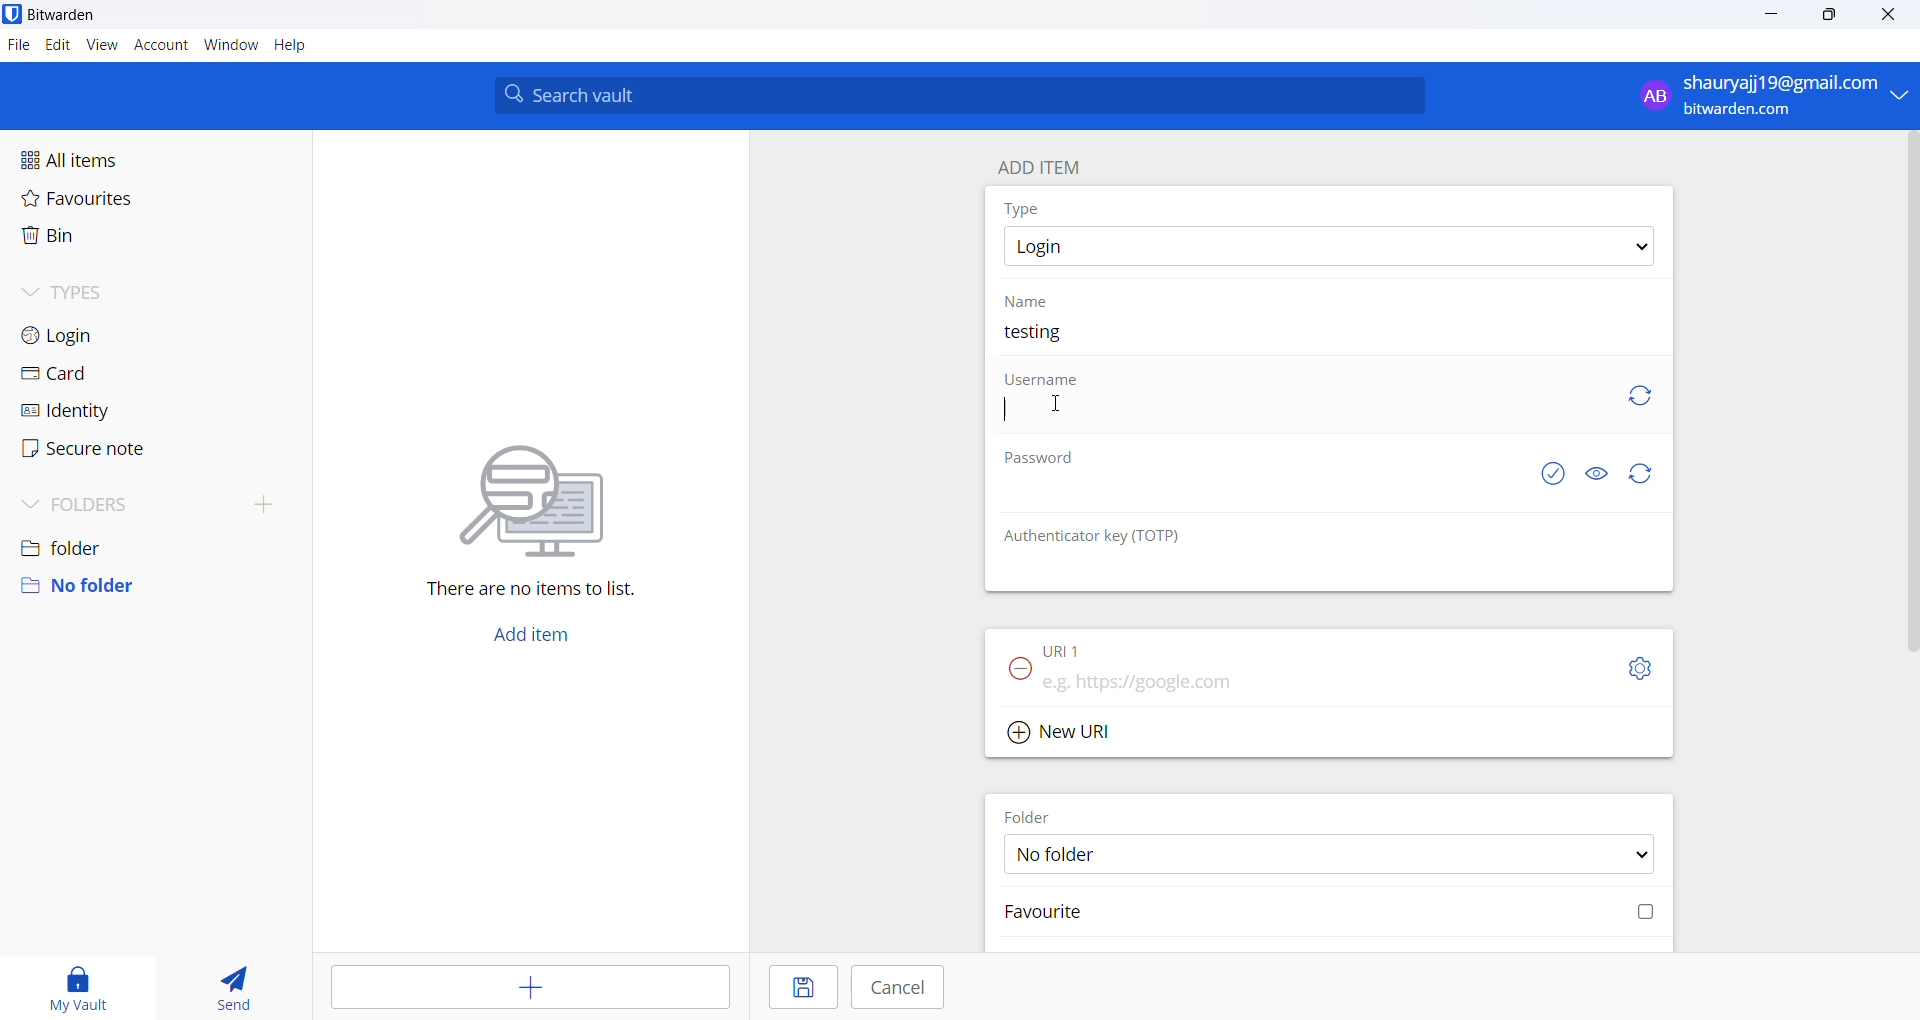 This screenshot has width=1920, height=1020. Describe the element at coordinates (1832, 16) in the screenshot. I see `maximize` at that location.